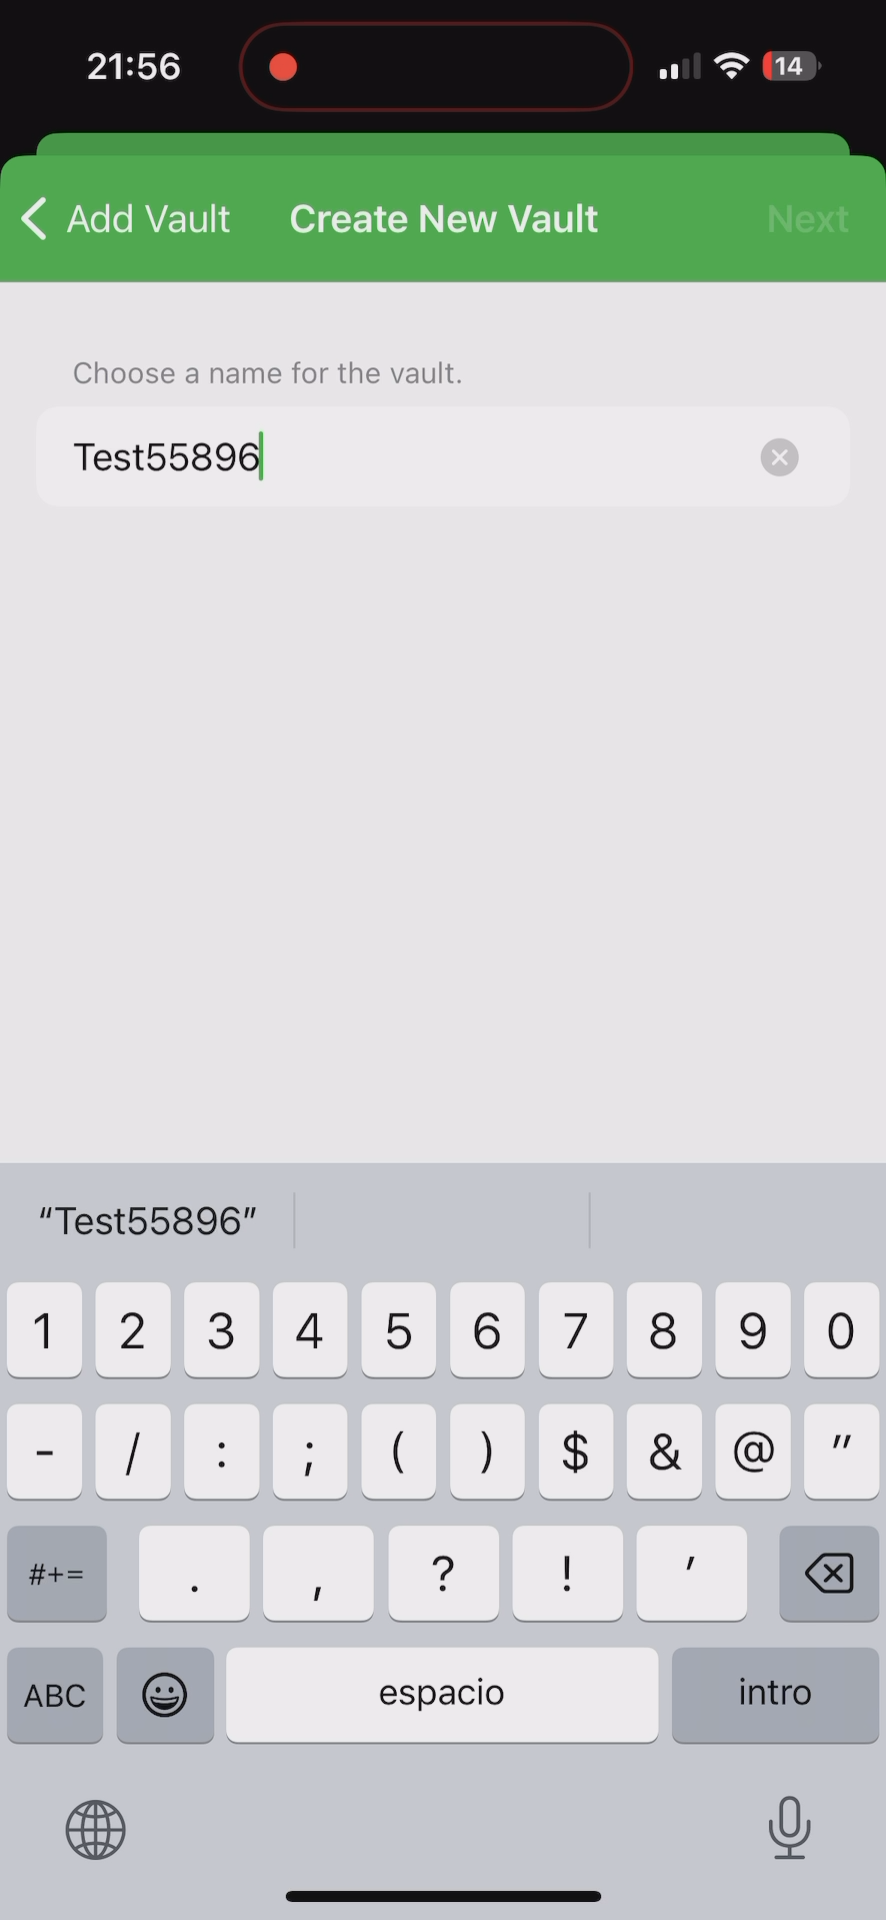 The width and height of the screenshot is (886, 1920). Describe the element at coordinates (809, 214) in the screenshot. I see `next` at that location.